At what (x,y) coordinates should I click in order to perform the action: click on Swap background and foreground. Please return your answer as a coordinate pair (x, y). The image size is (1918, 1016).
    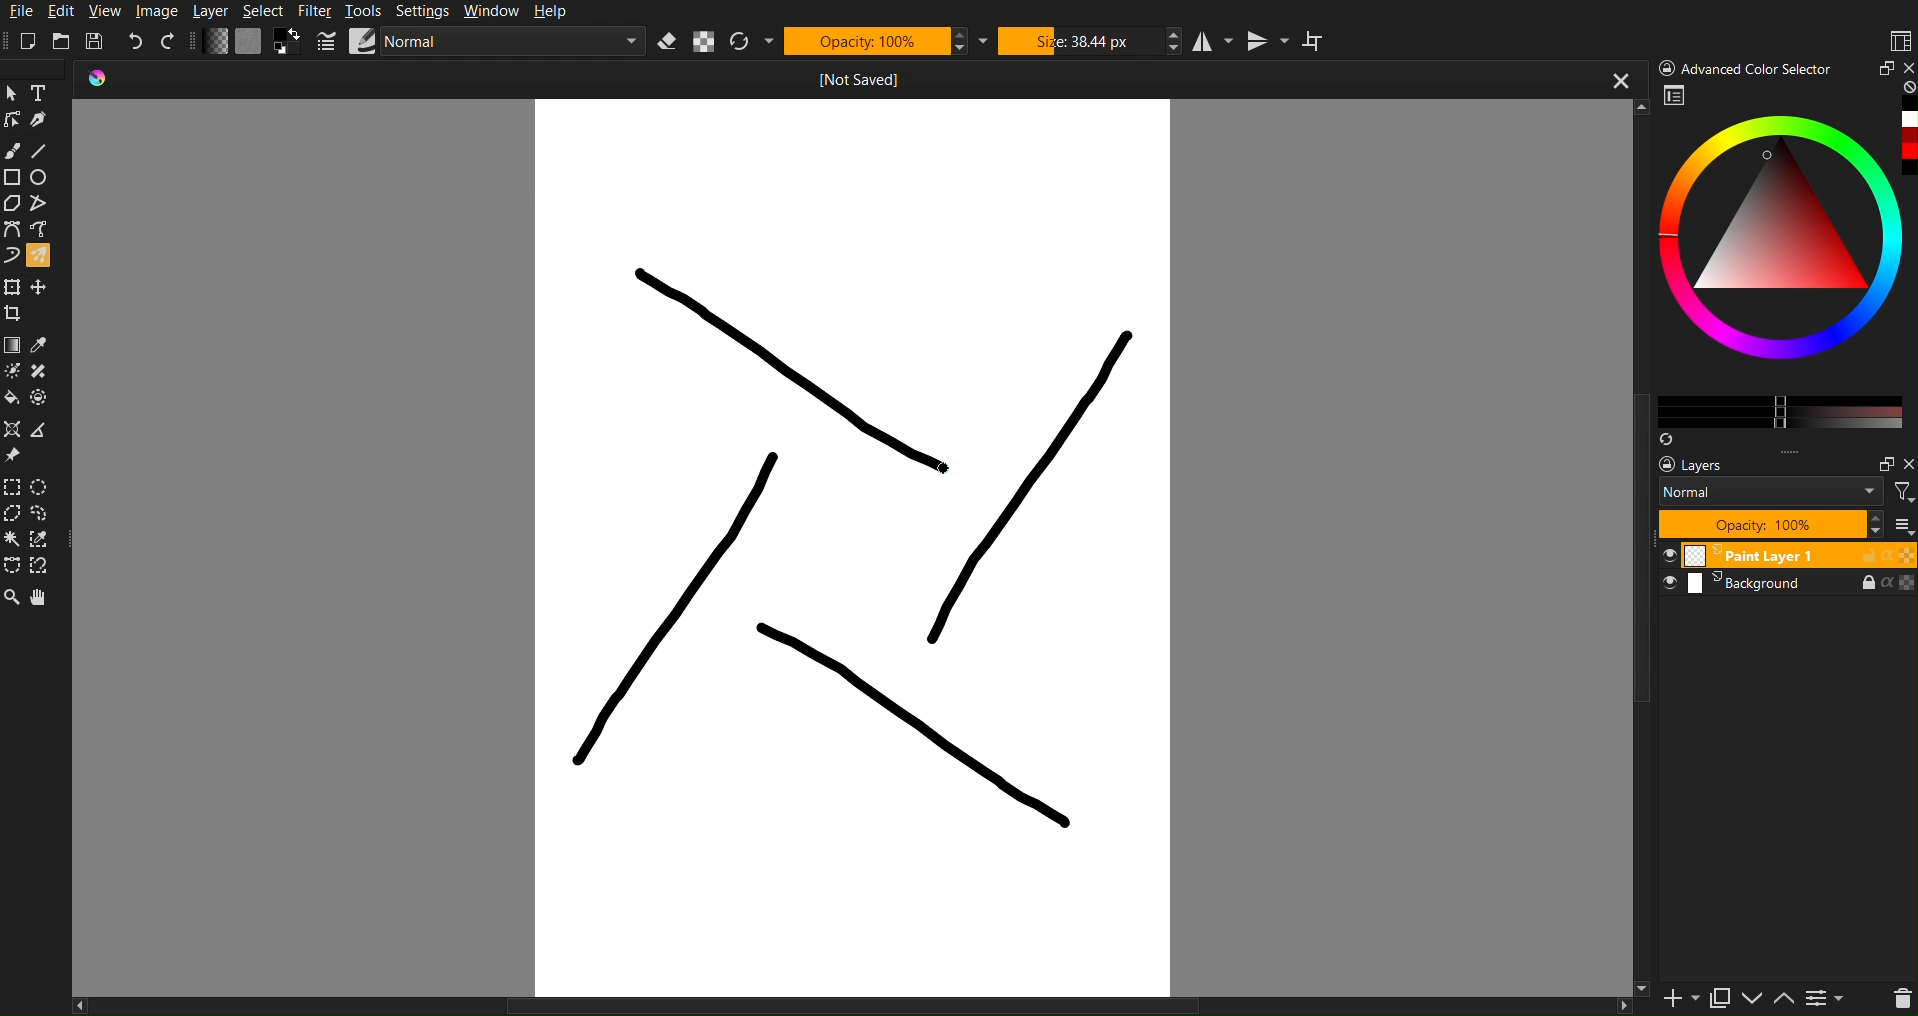
    Looking at the image, I should click on (290, 41).